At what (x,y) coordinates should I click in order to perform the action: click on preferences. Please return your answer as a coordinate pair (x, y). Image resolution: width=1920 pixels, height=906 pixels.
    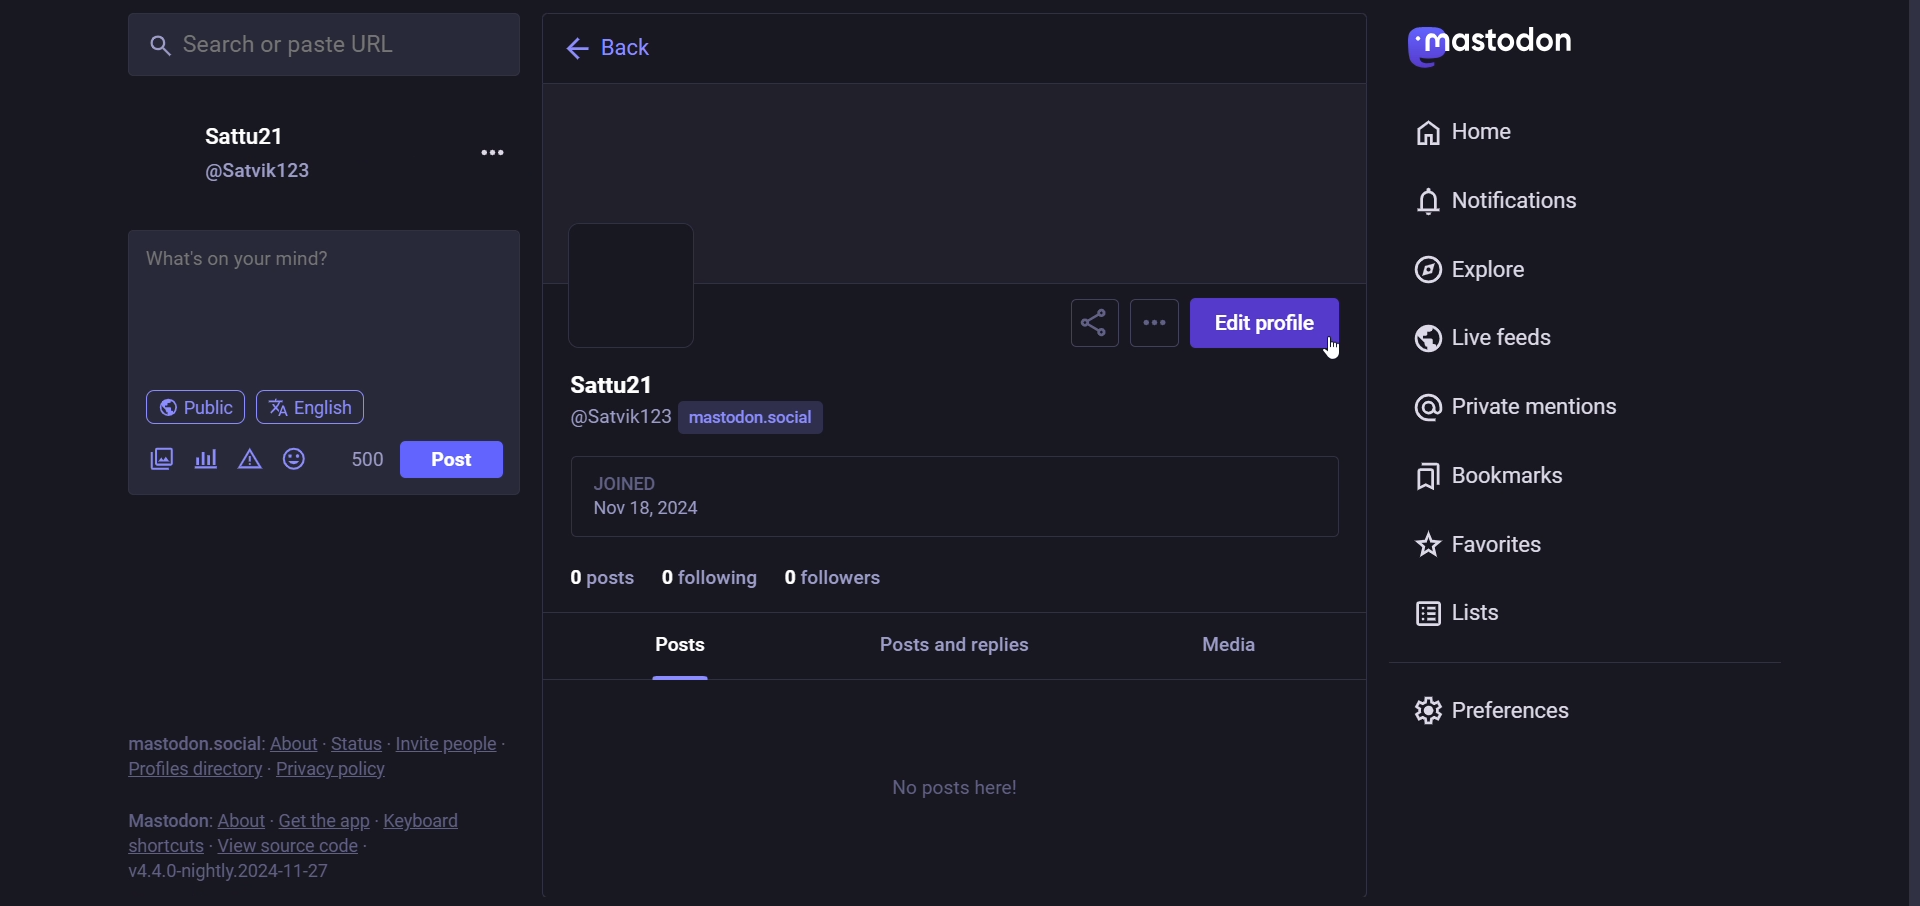
    Looking at the image, I should click on (1492, 709).